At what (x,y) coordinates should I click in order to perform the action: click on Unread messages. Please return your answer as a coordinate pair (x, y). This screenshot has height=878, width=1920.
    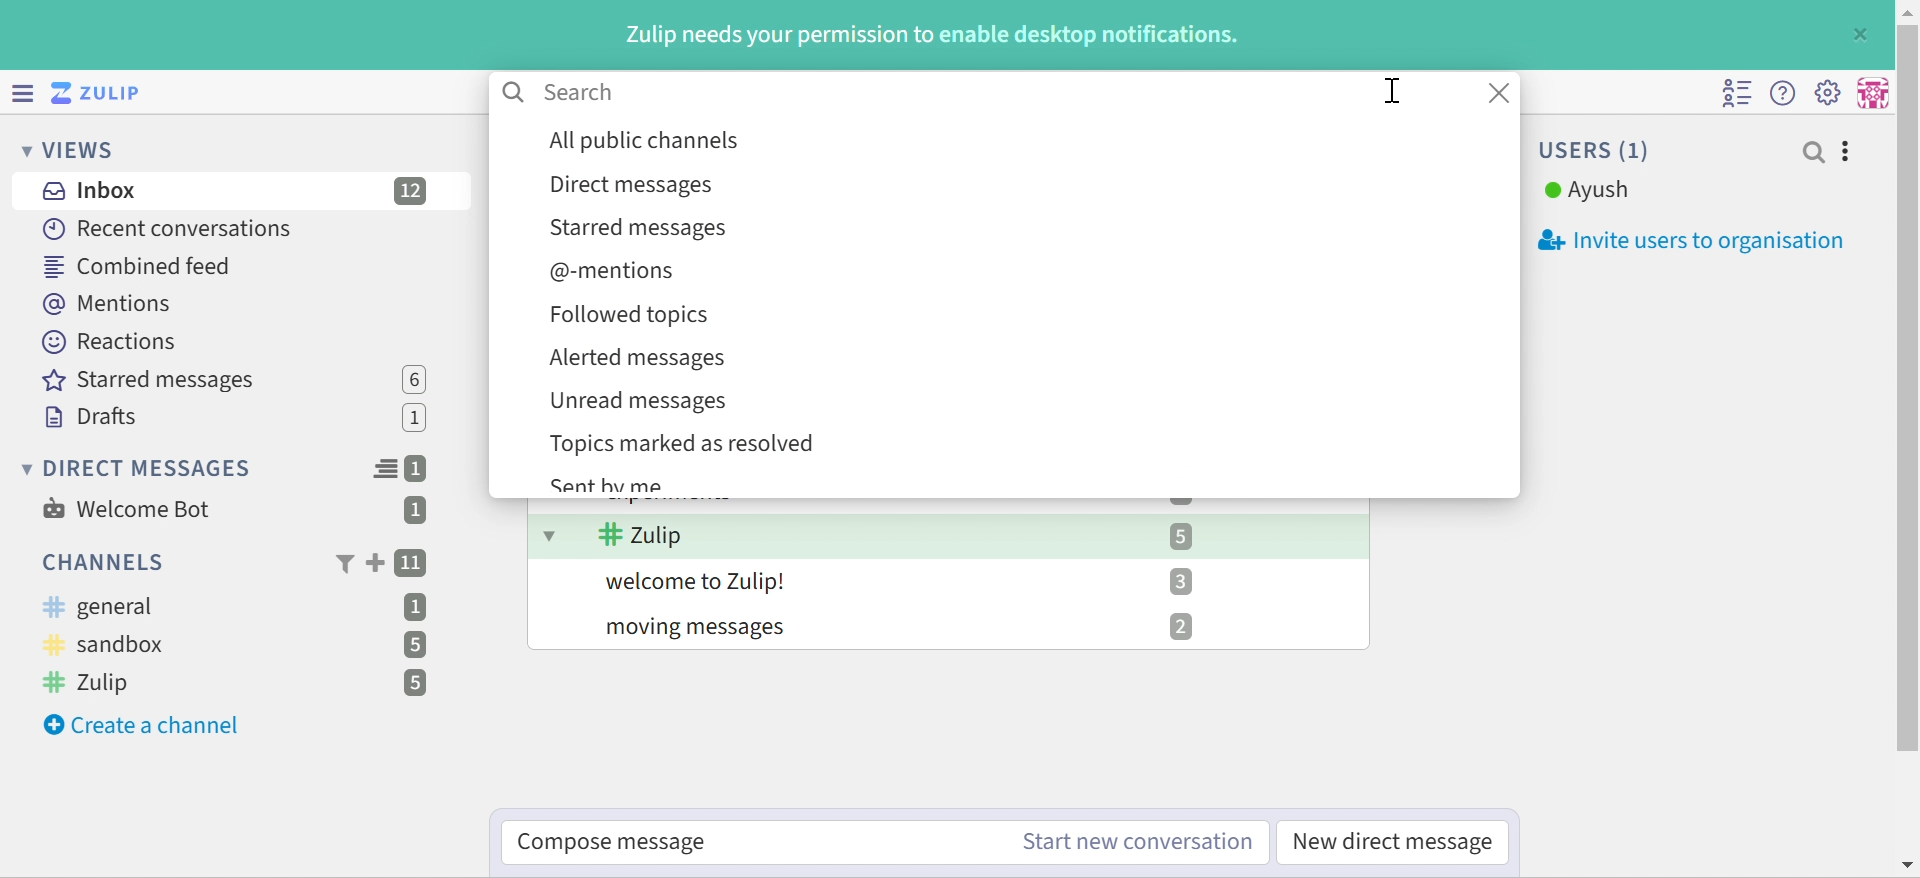
    Looking at the image, I should click on (640, 403).